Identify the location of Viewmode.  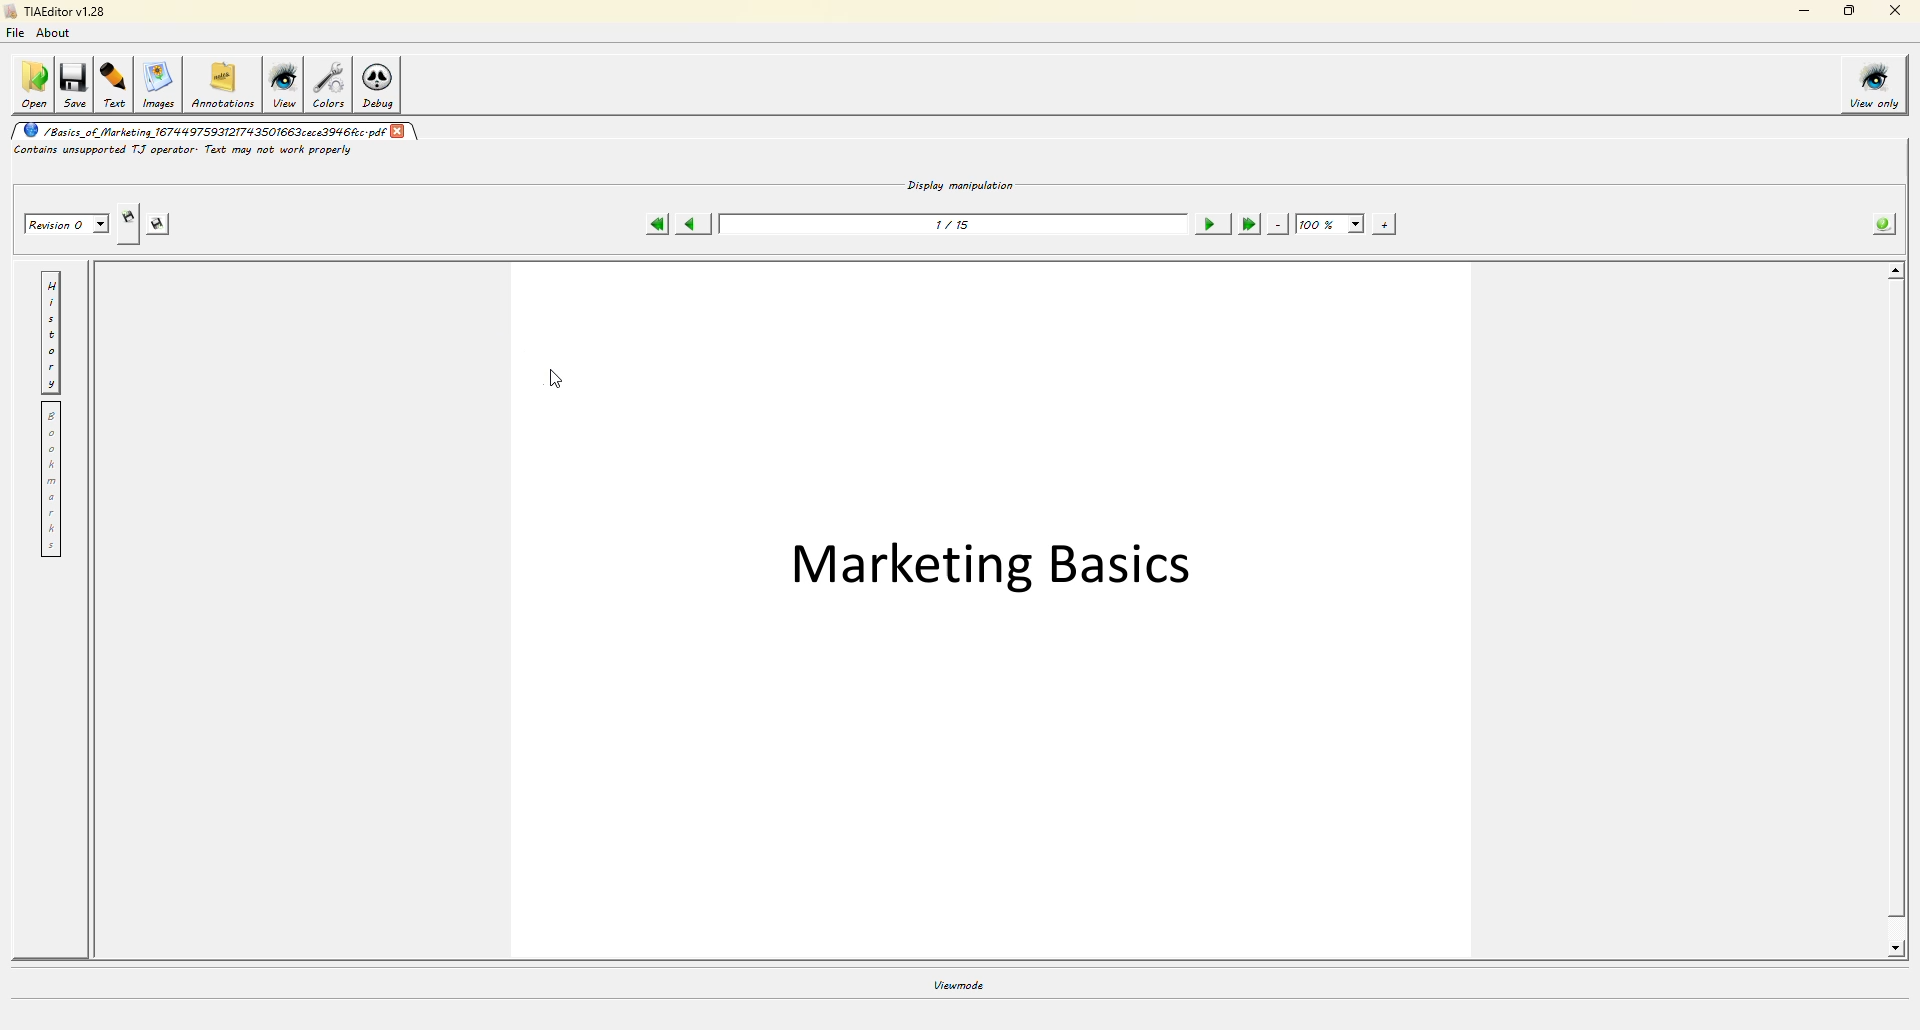
(960, 988).